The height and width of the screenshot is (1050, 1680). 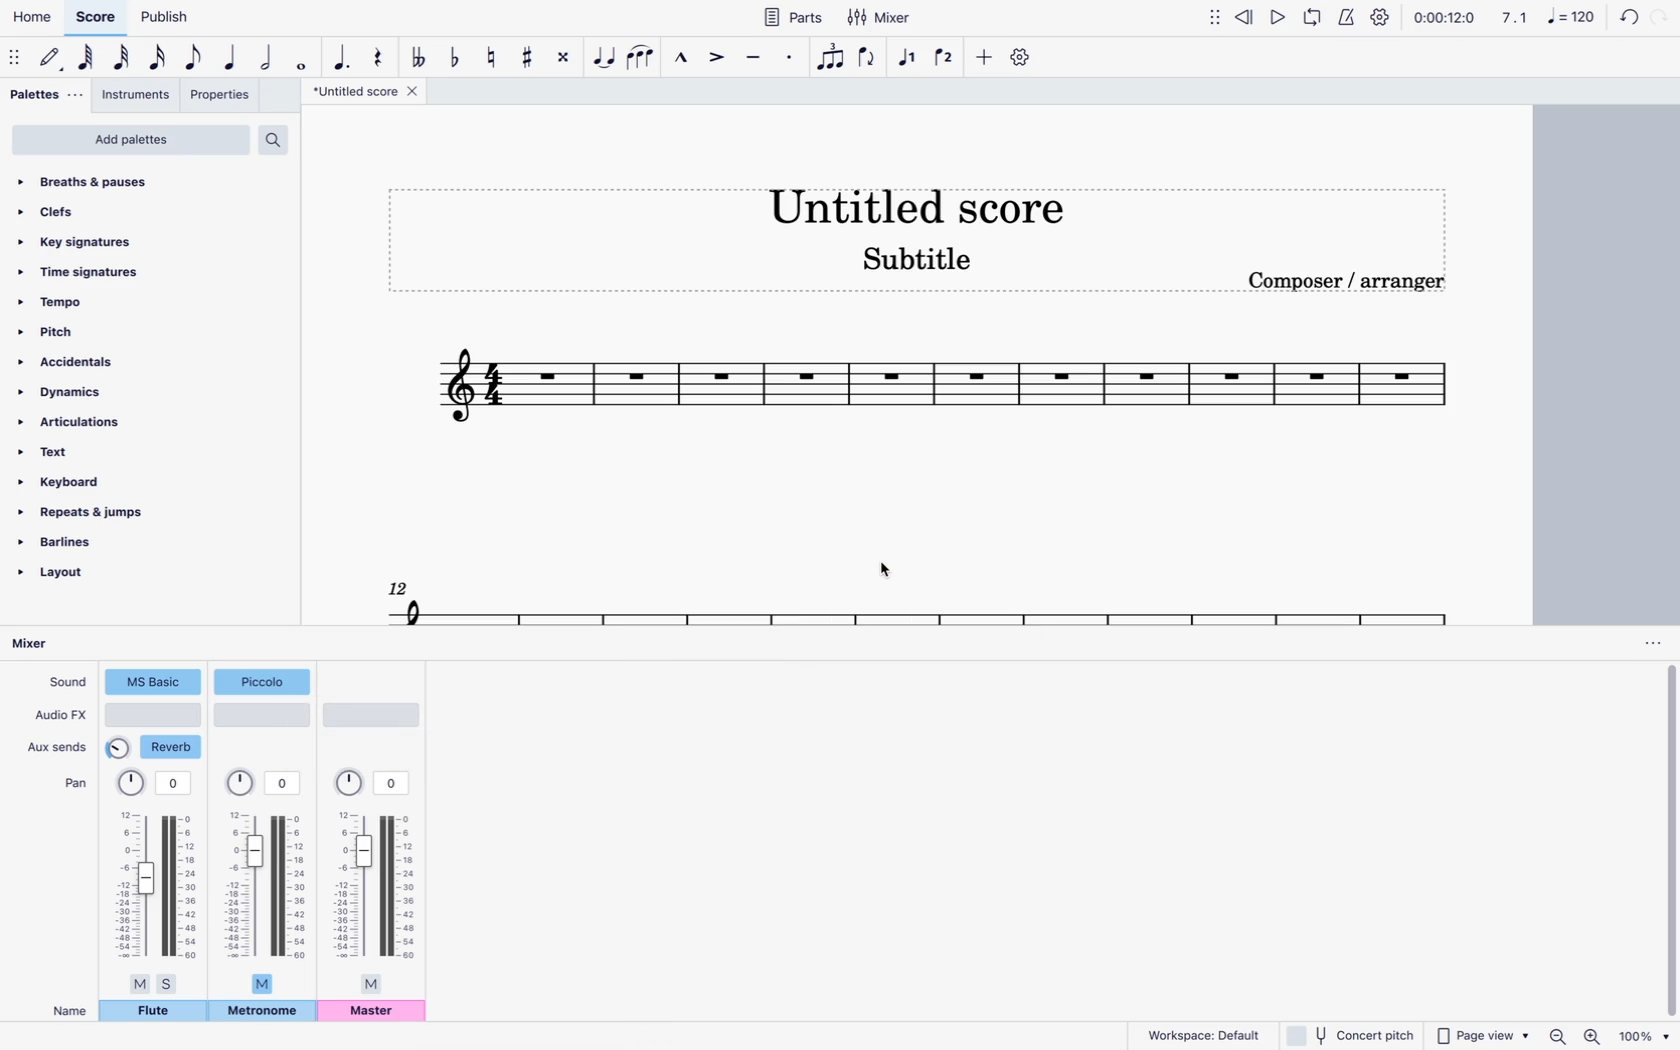 I want to click on default, so click(x=54, y=59).